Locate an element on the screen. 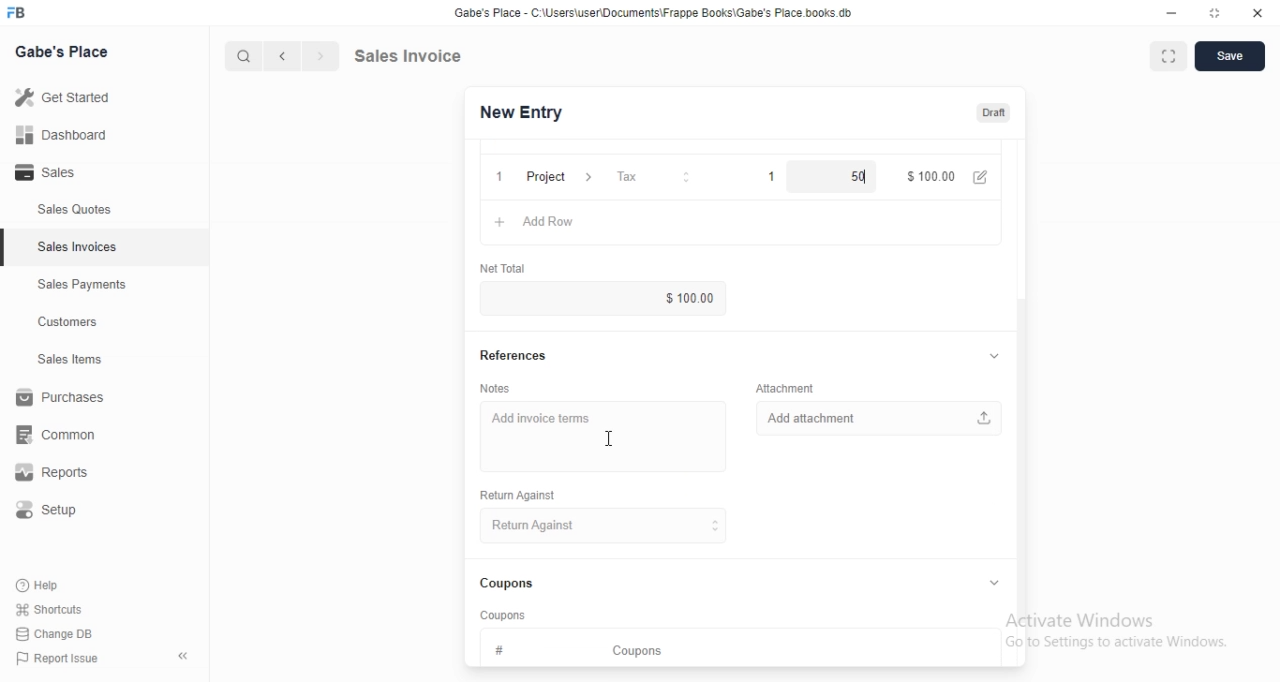  Gabe's Place is located at coordinates (66, 50).